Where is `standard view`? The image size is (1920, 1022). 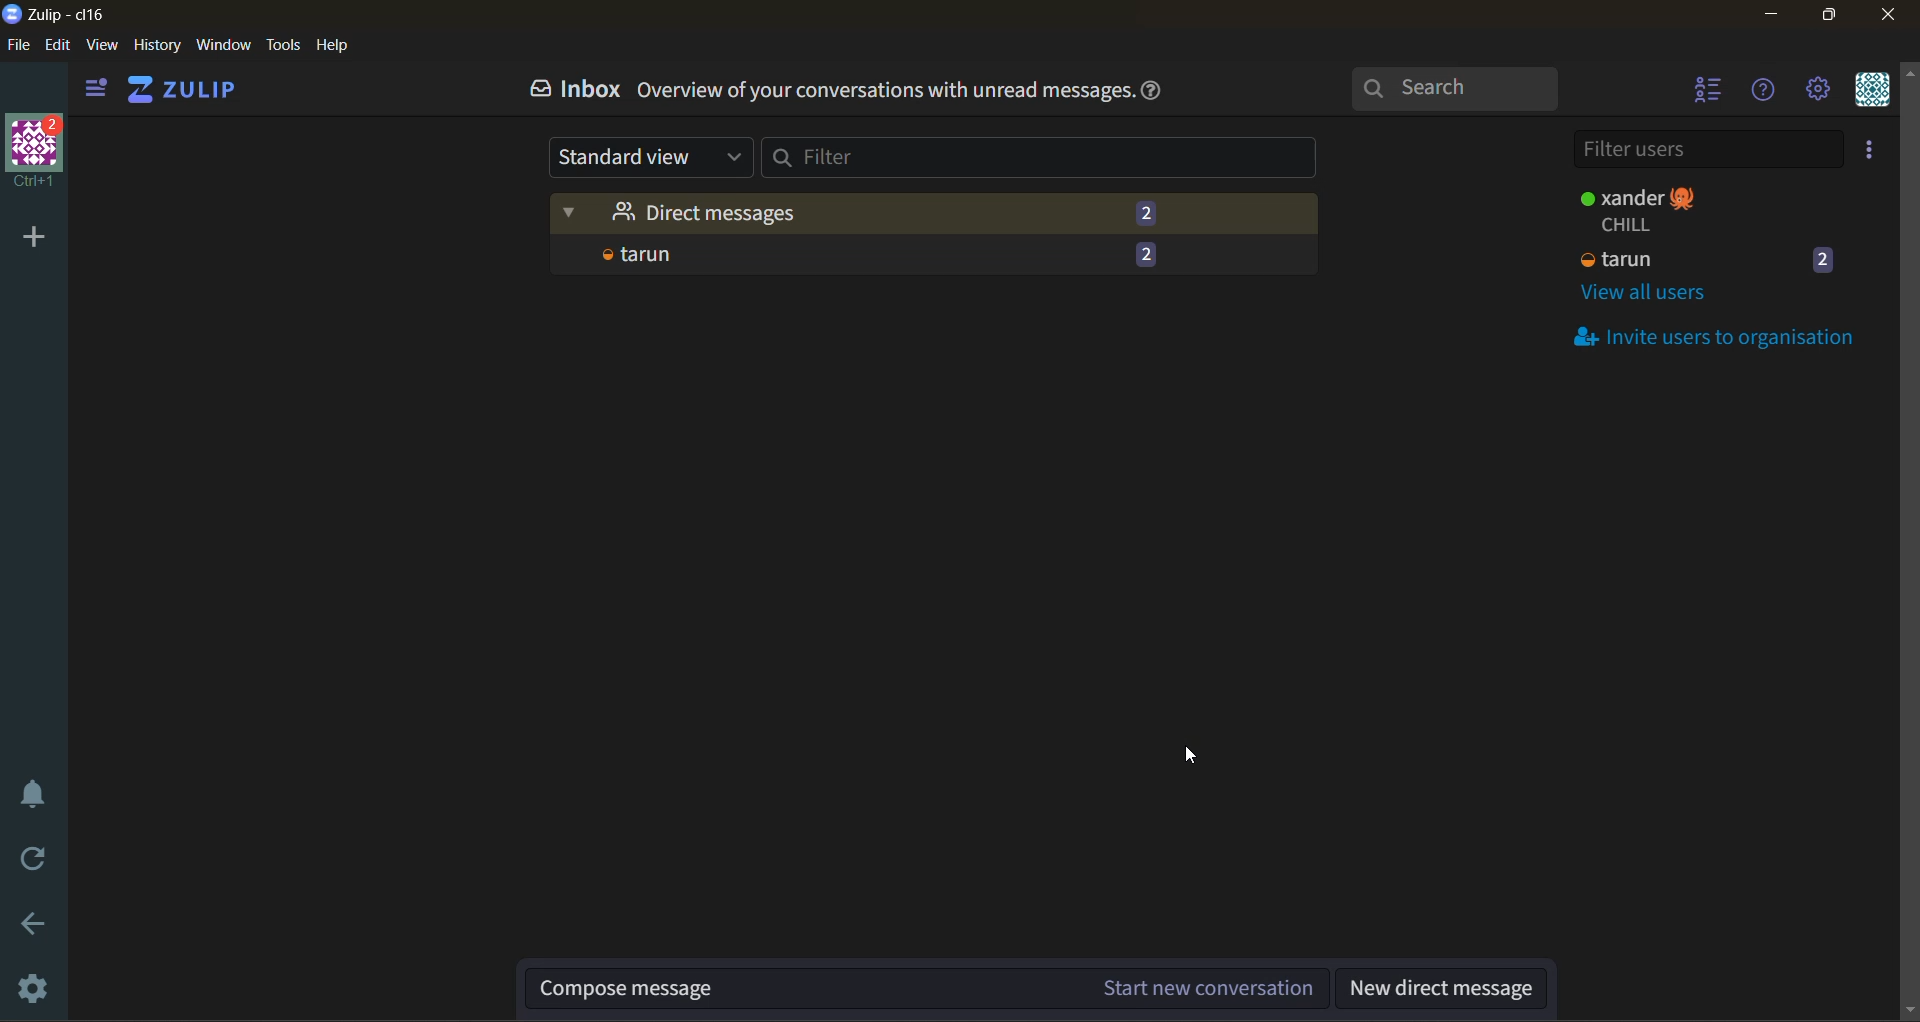
standard view is located at coordinates (647, 158).